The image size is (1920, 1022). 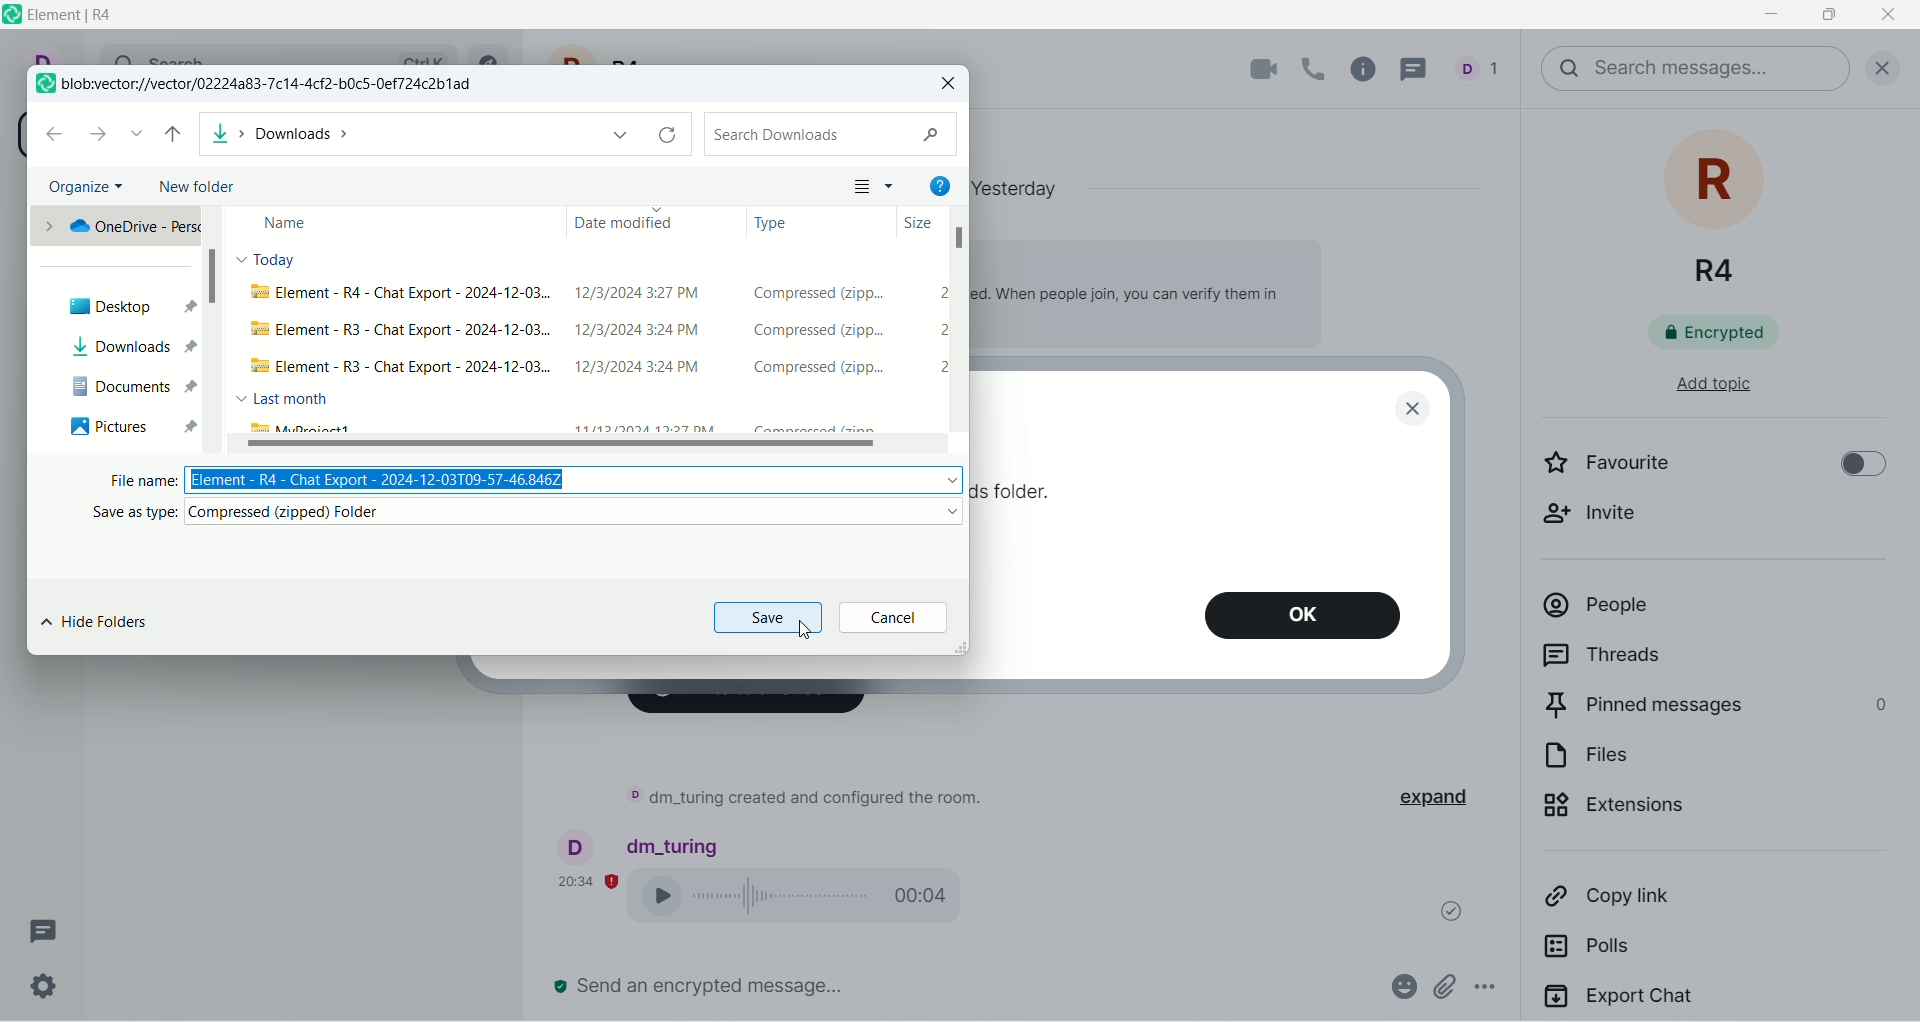 What do you see at coordinates (1252, 70) in the screenshot?
I see `video call` at bounding box center [1252, 70].